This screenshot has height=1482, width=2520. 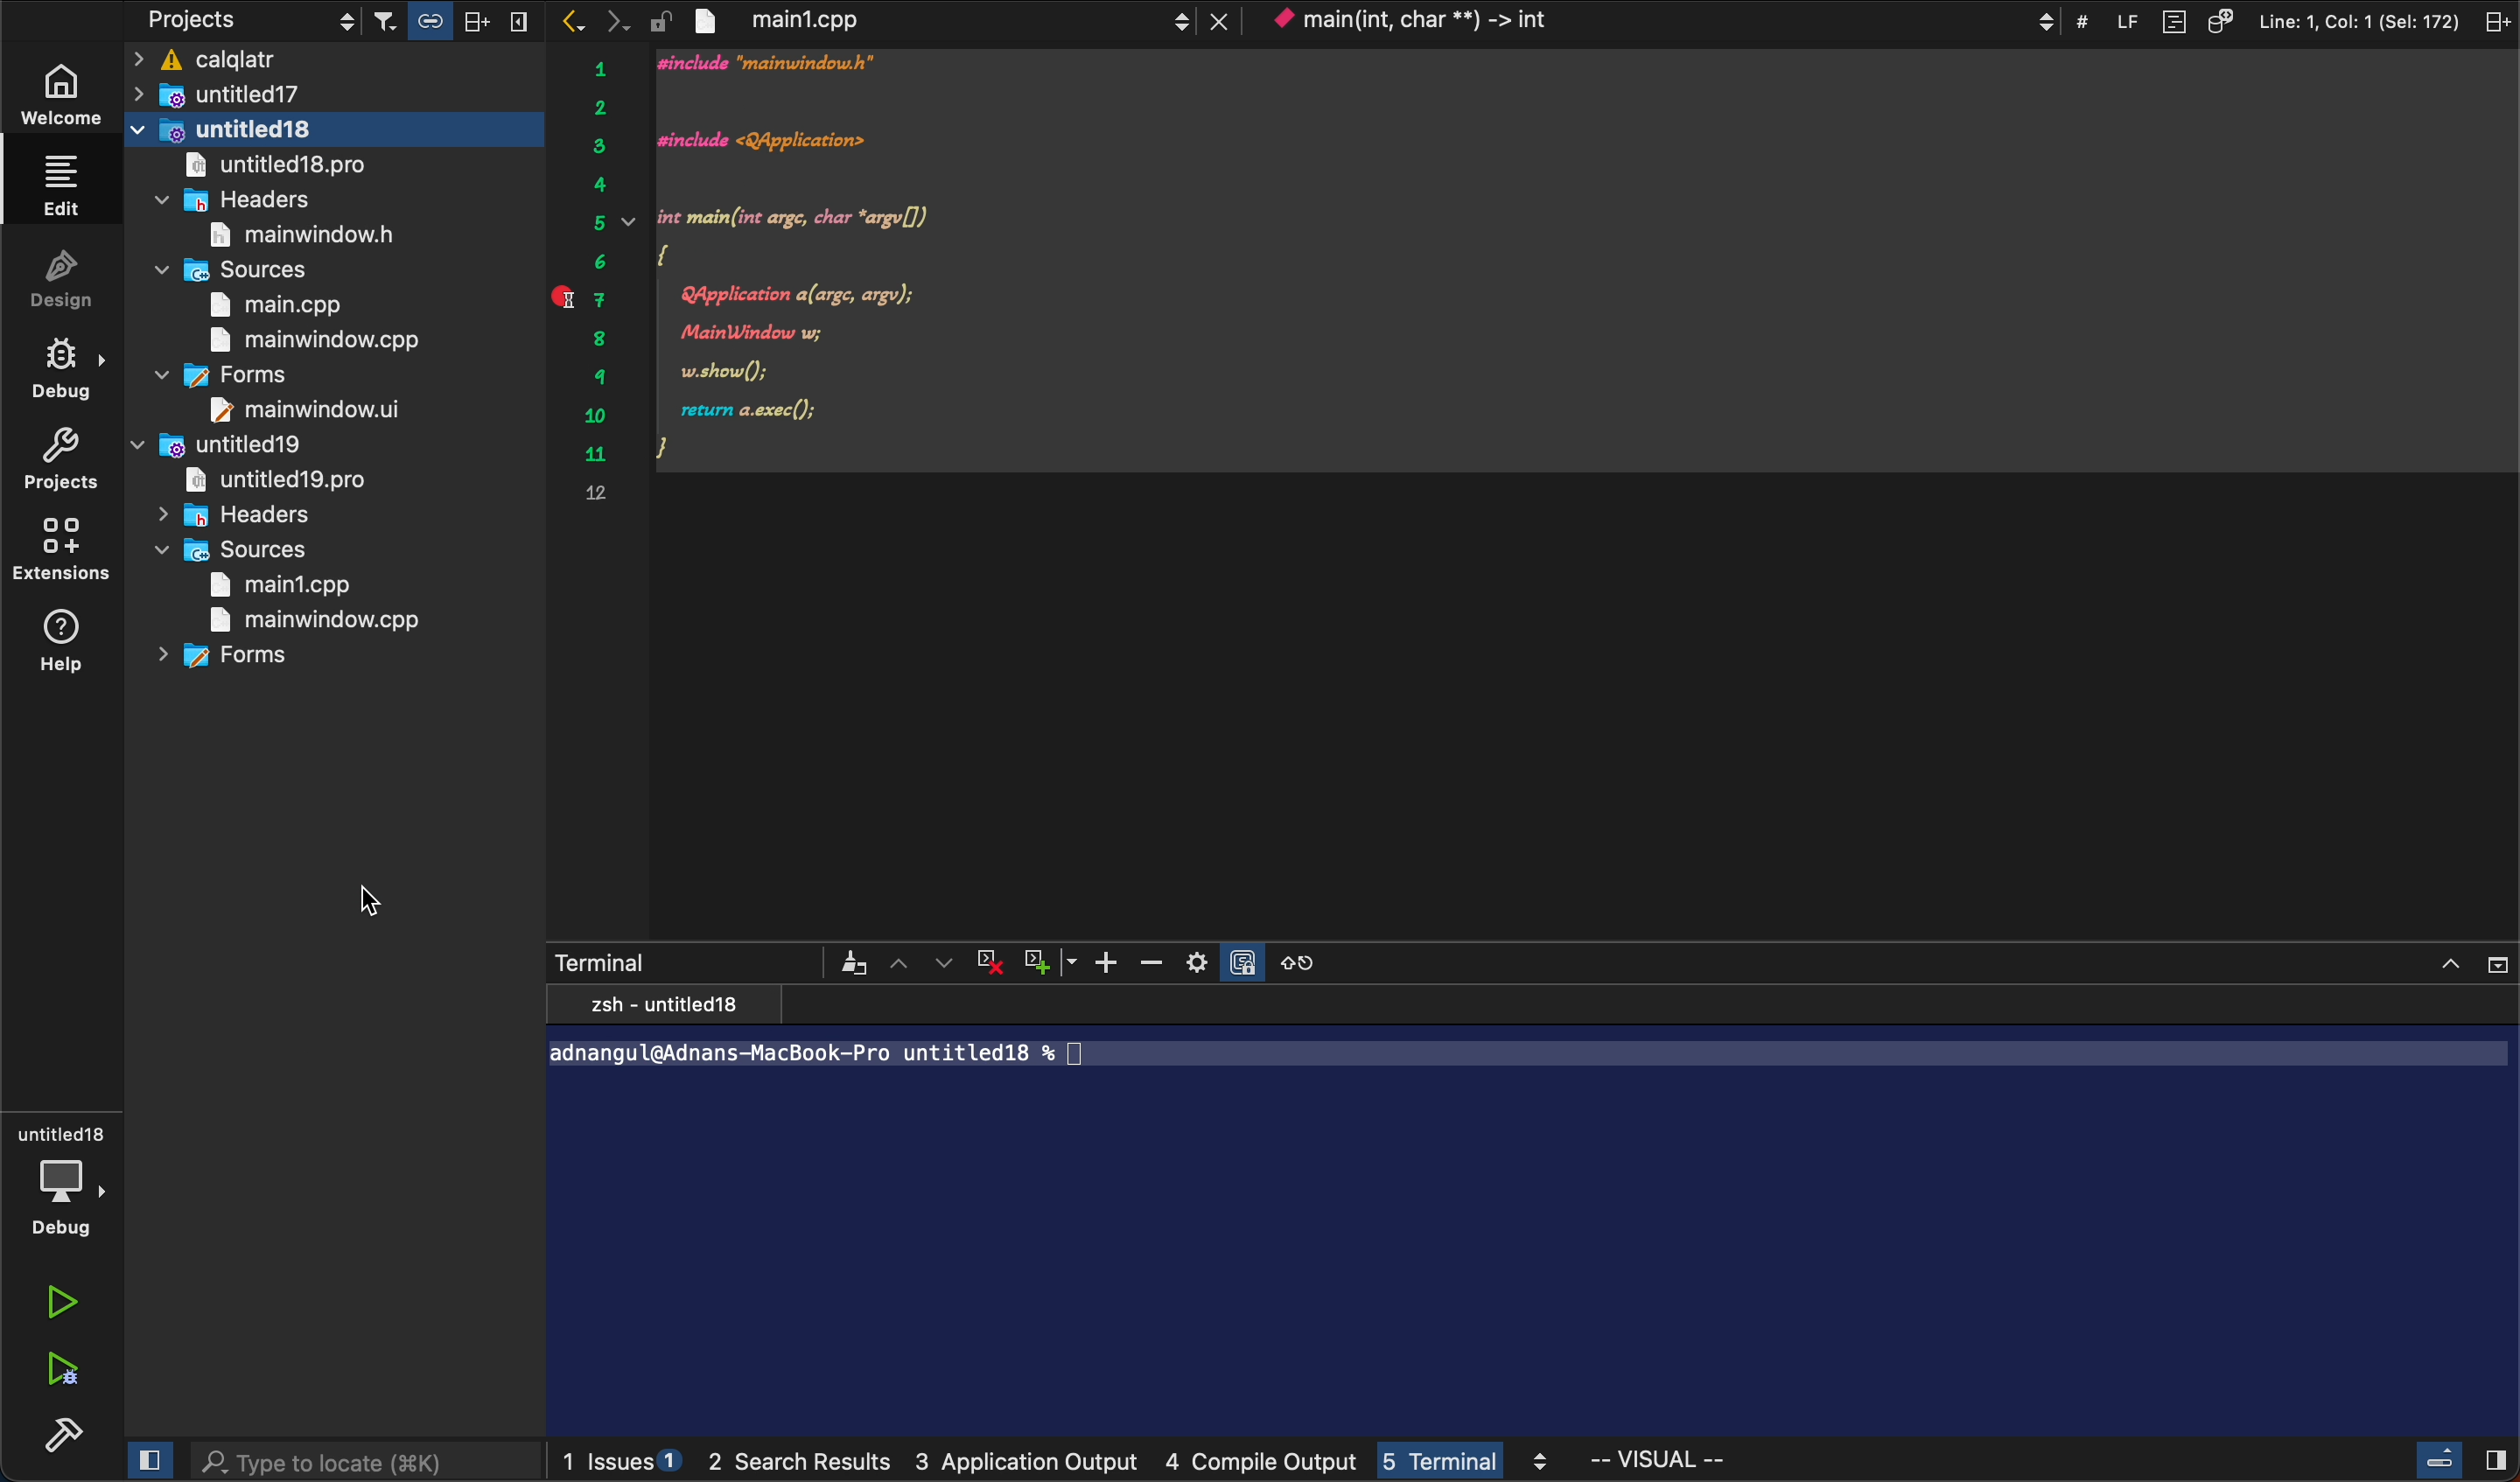 I want to click on terminal, so click(x=686, y=962).